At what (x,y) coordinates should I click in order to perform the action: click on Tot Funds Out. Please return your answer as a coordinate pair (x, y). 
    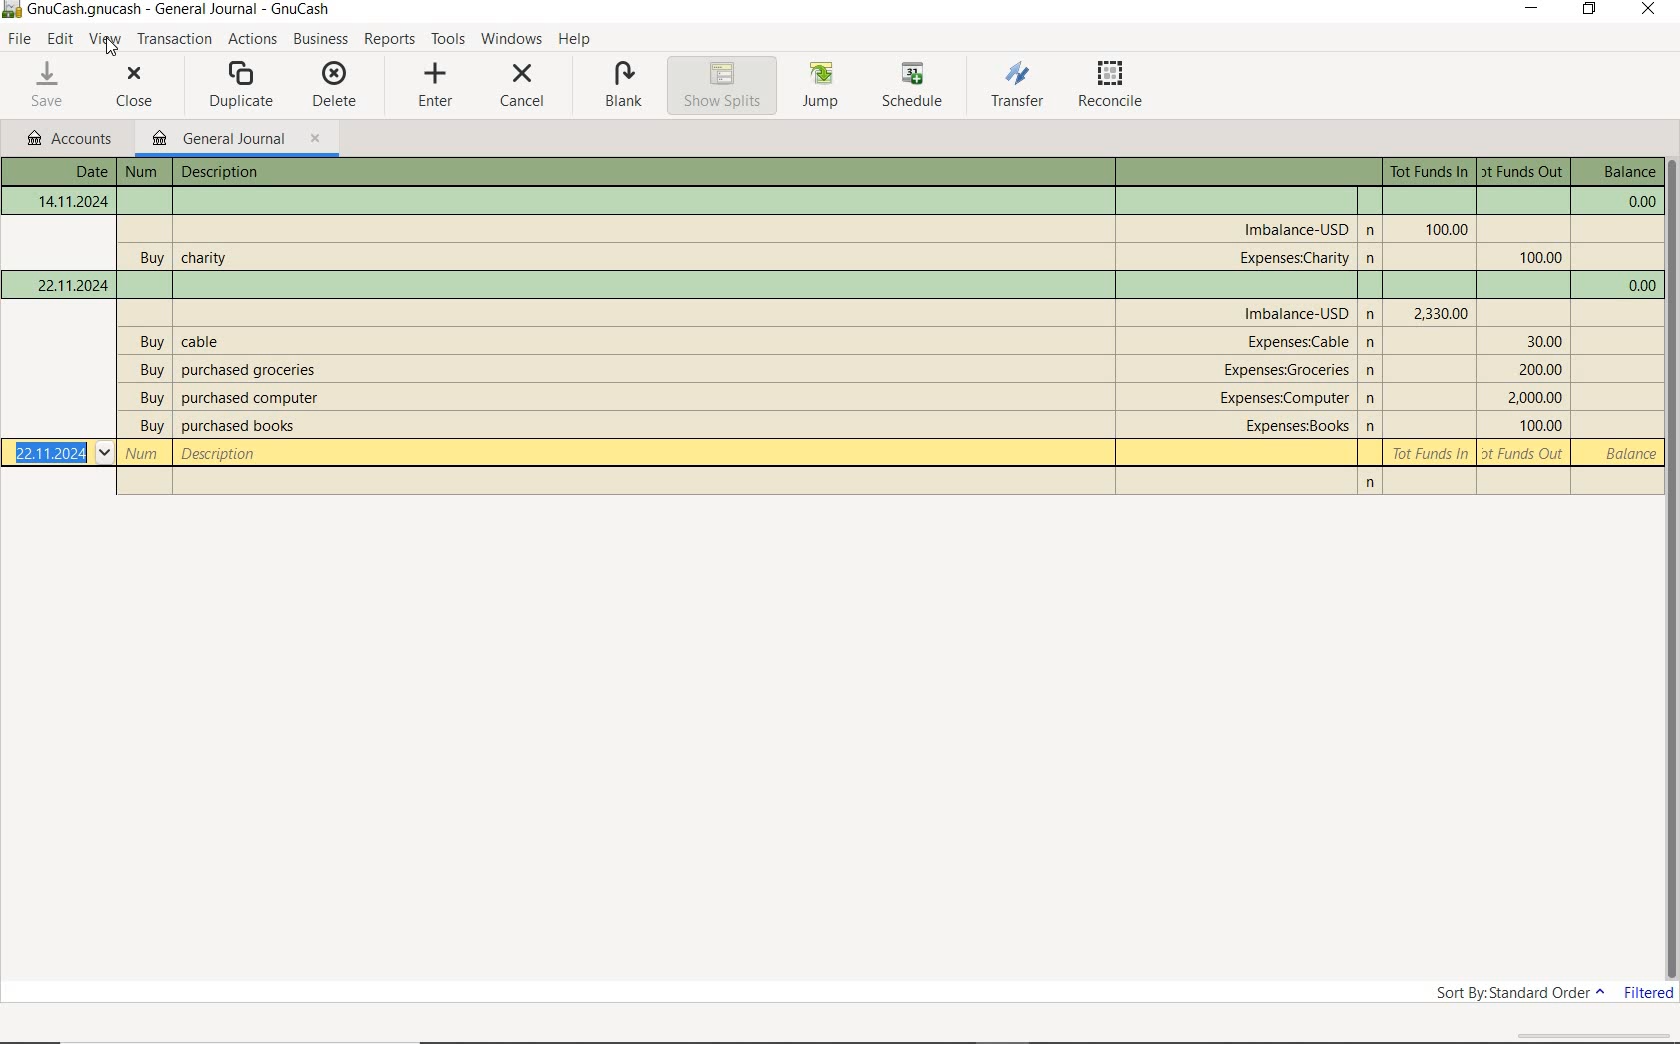
    Looking at the image, I should click on (1524, 172).